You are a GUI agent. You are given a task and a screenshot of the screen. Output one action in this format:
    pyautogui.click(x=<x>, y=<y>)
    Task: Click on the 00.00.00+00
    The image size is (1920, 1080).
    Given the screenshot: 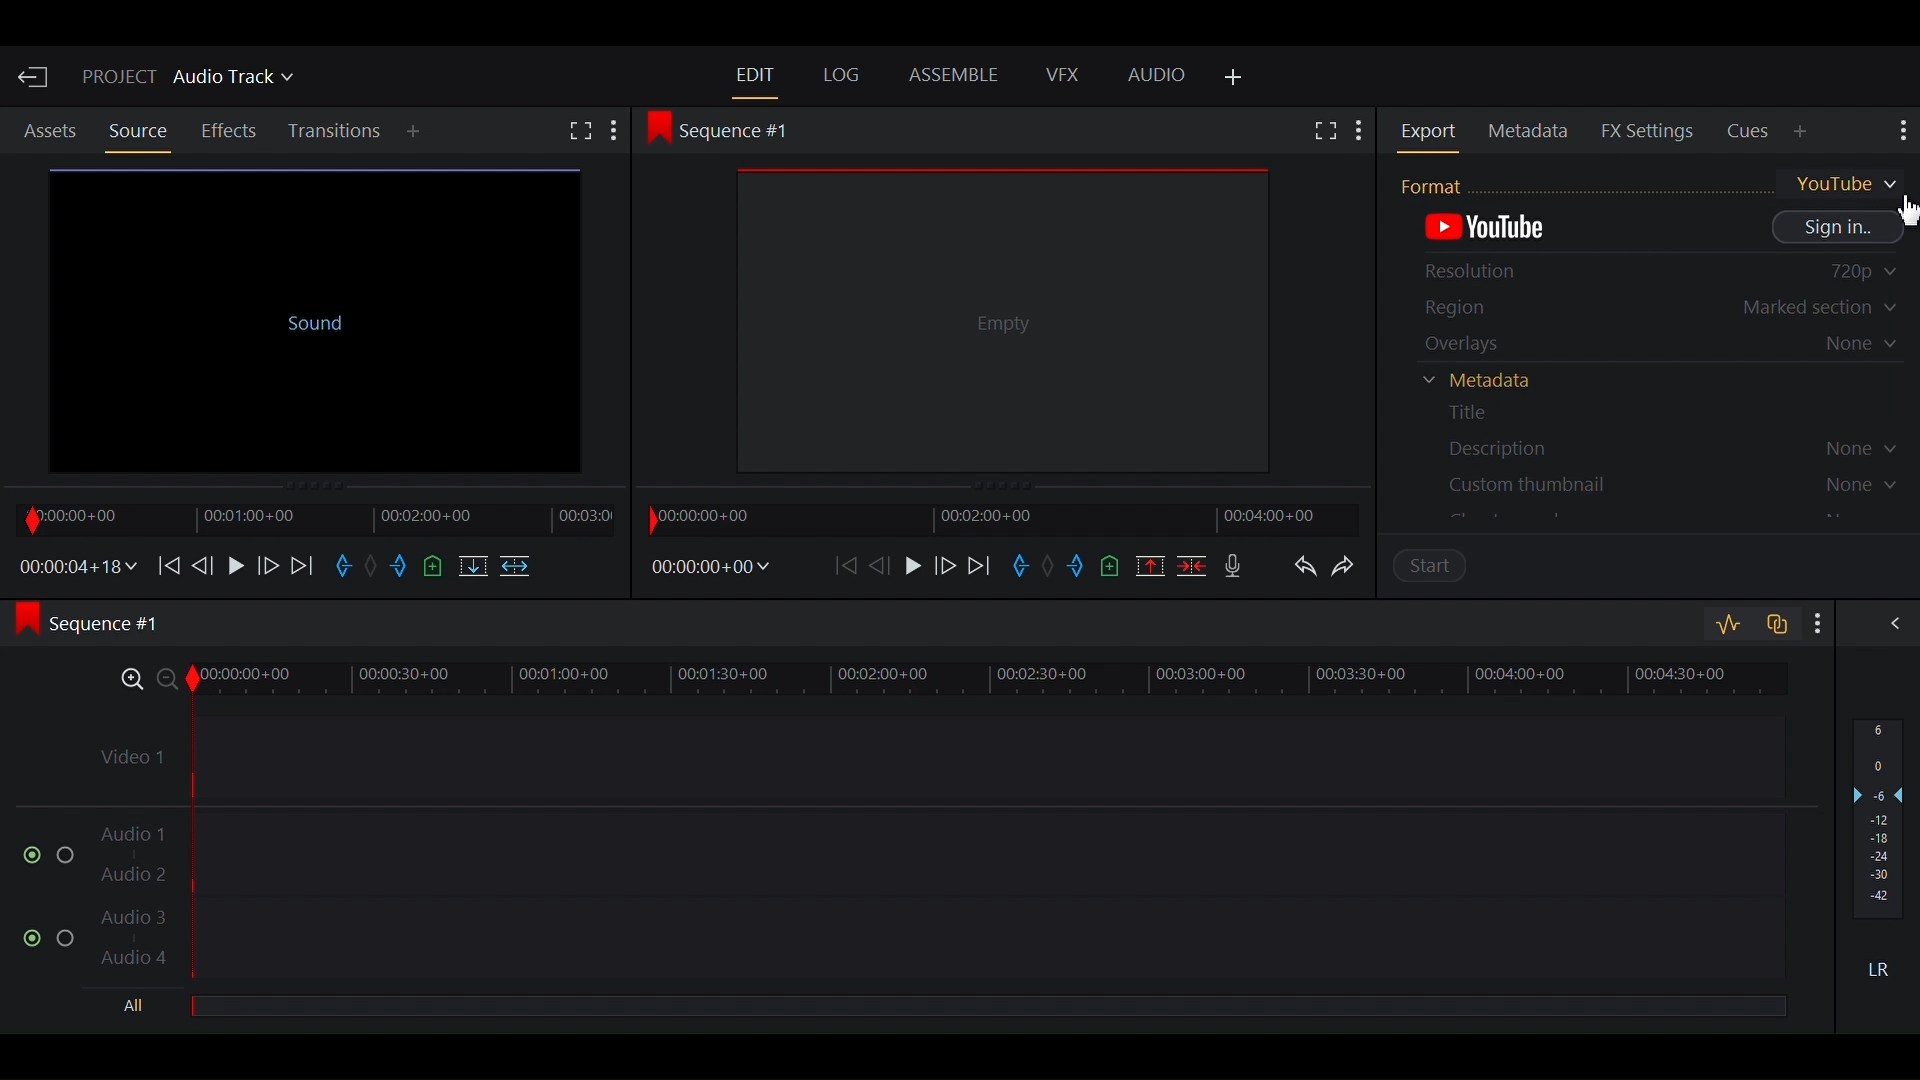 What is the action you would take?
    pyautogui.click(x=710, y=567)
    